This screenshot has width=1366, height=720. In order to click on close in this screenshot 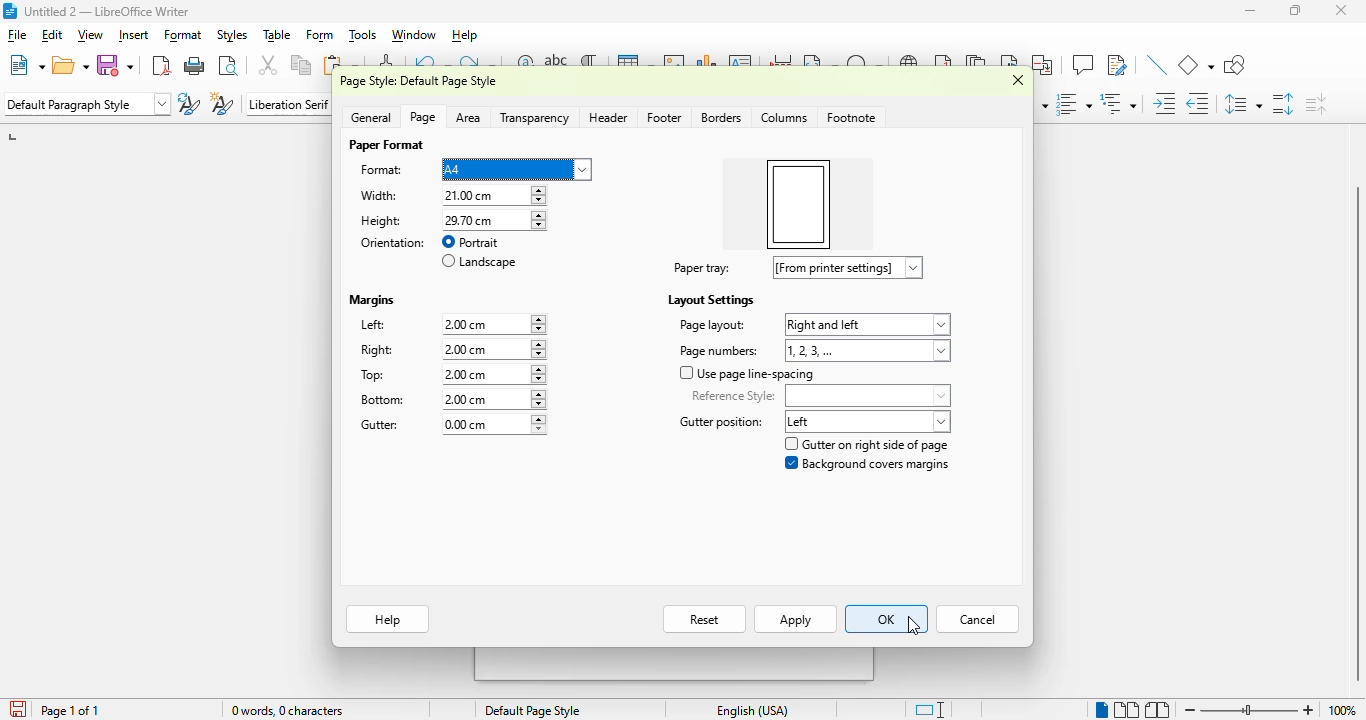, I will do `click(1340, 10)`.